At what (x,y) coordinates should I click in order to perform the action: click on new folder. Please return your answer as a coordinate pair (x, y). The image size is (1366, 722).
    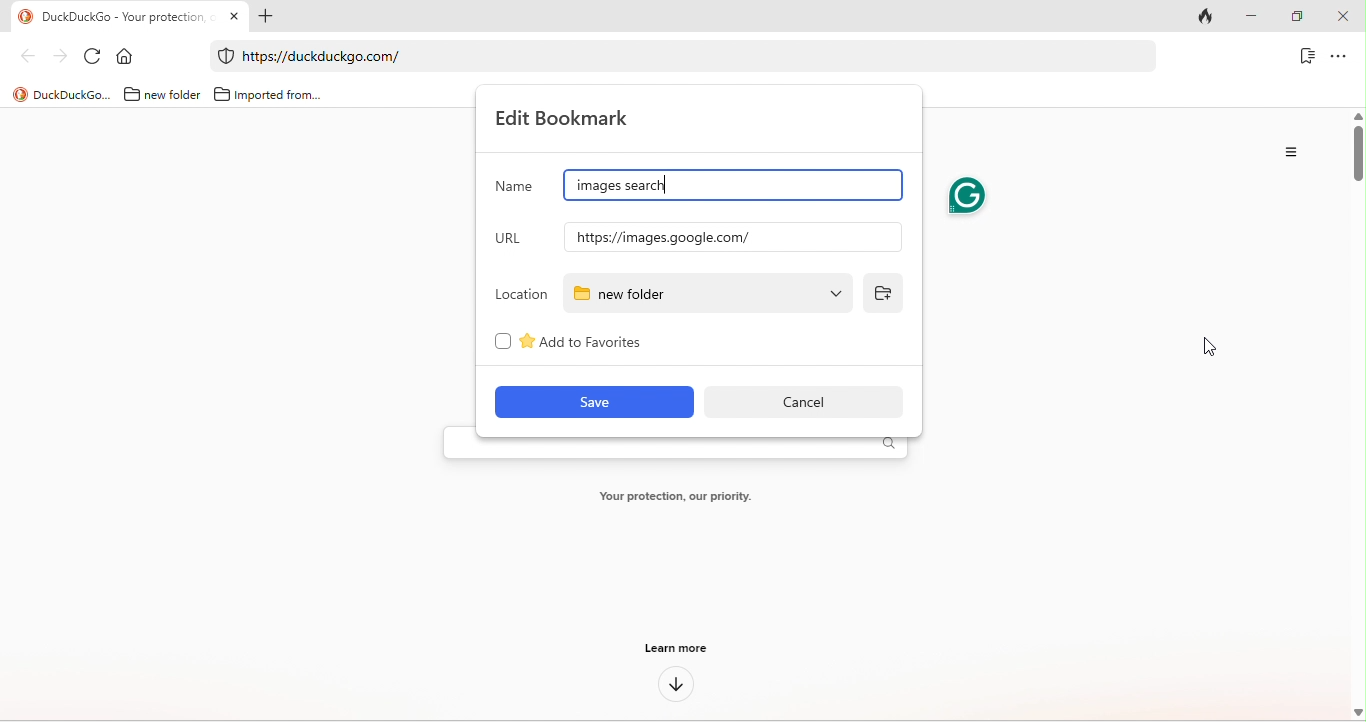
    Looking at the image, I should click on (159, 94).